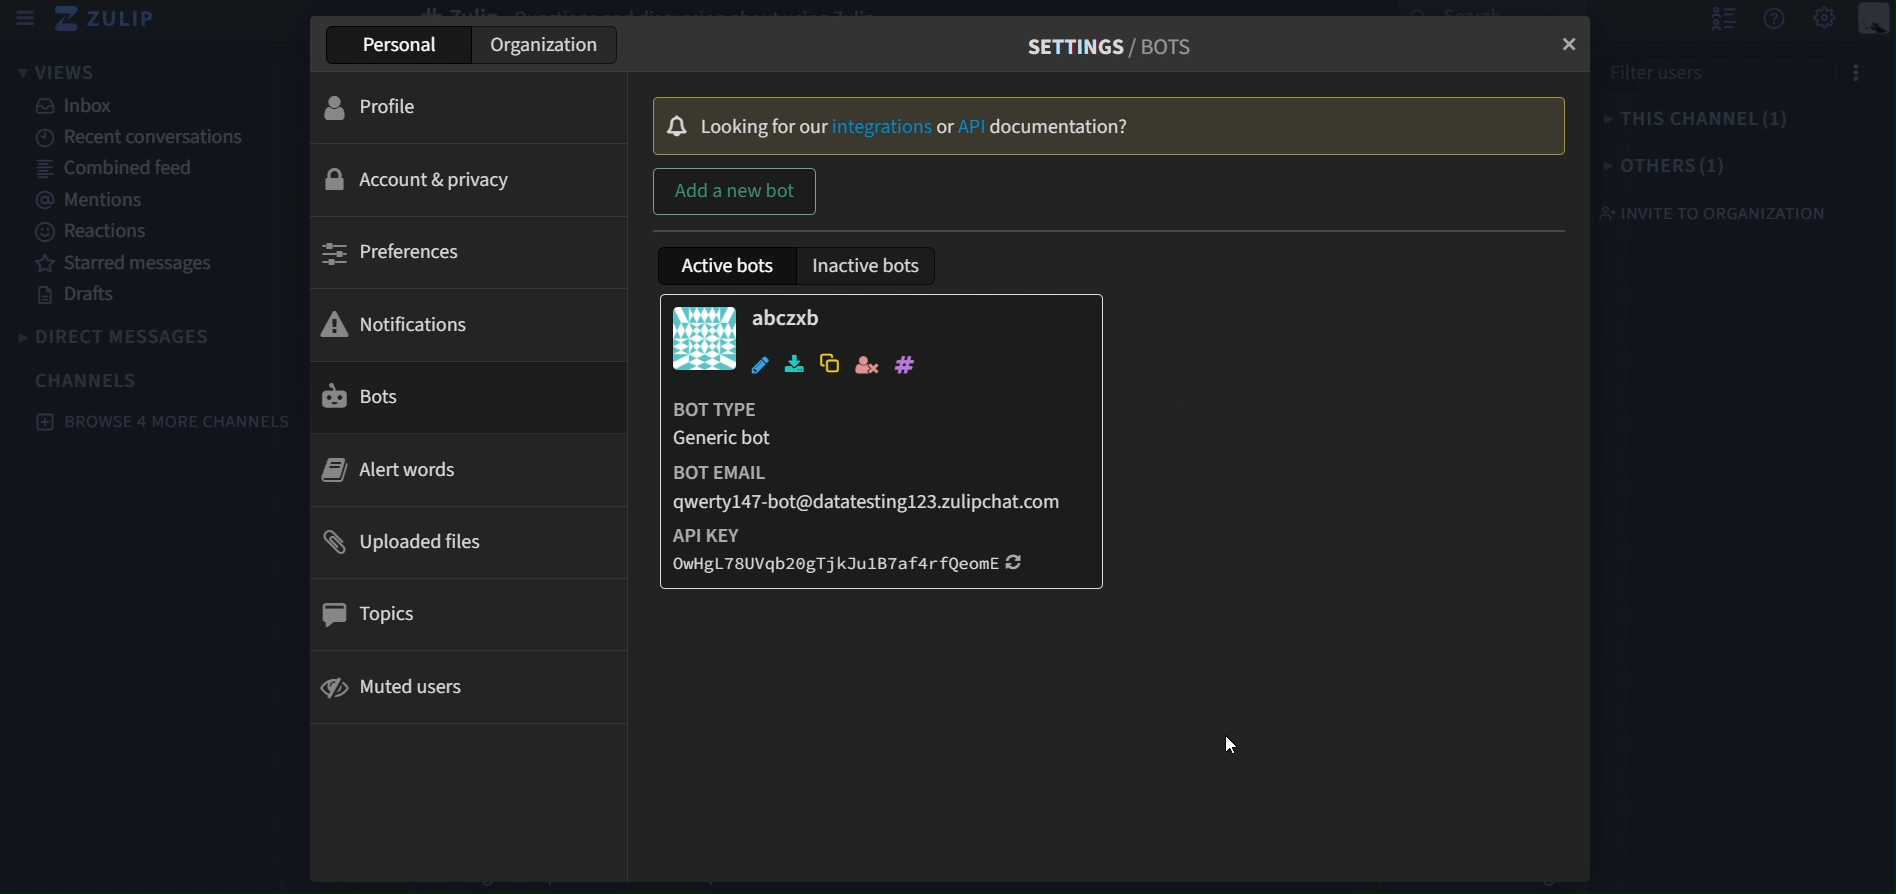 The image size is (1896, 894). What do you see at coordinates (903, 365) in the screenshot?
I see `#` at bounding box center [903, 365].